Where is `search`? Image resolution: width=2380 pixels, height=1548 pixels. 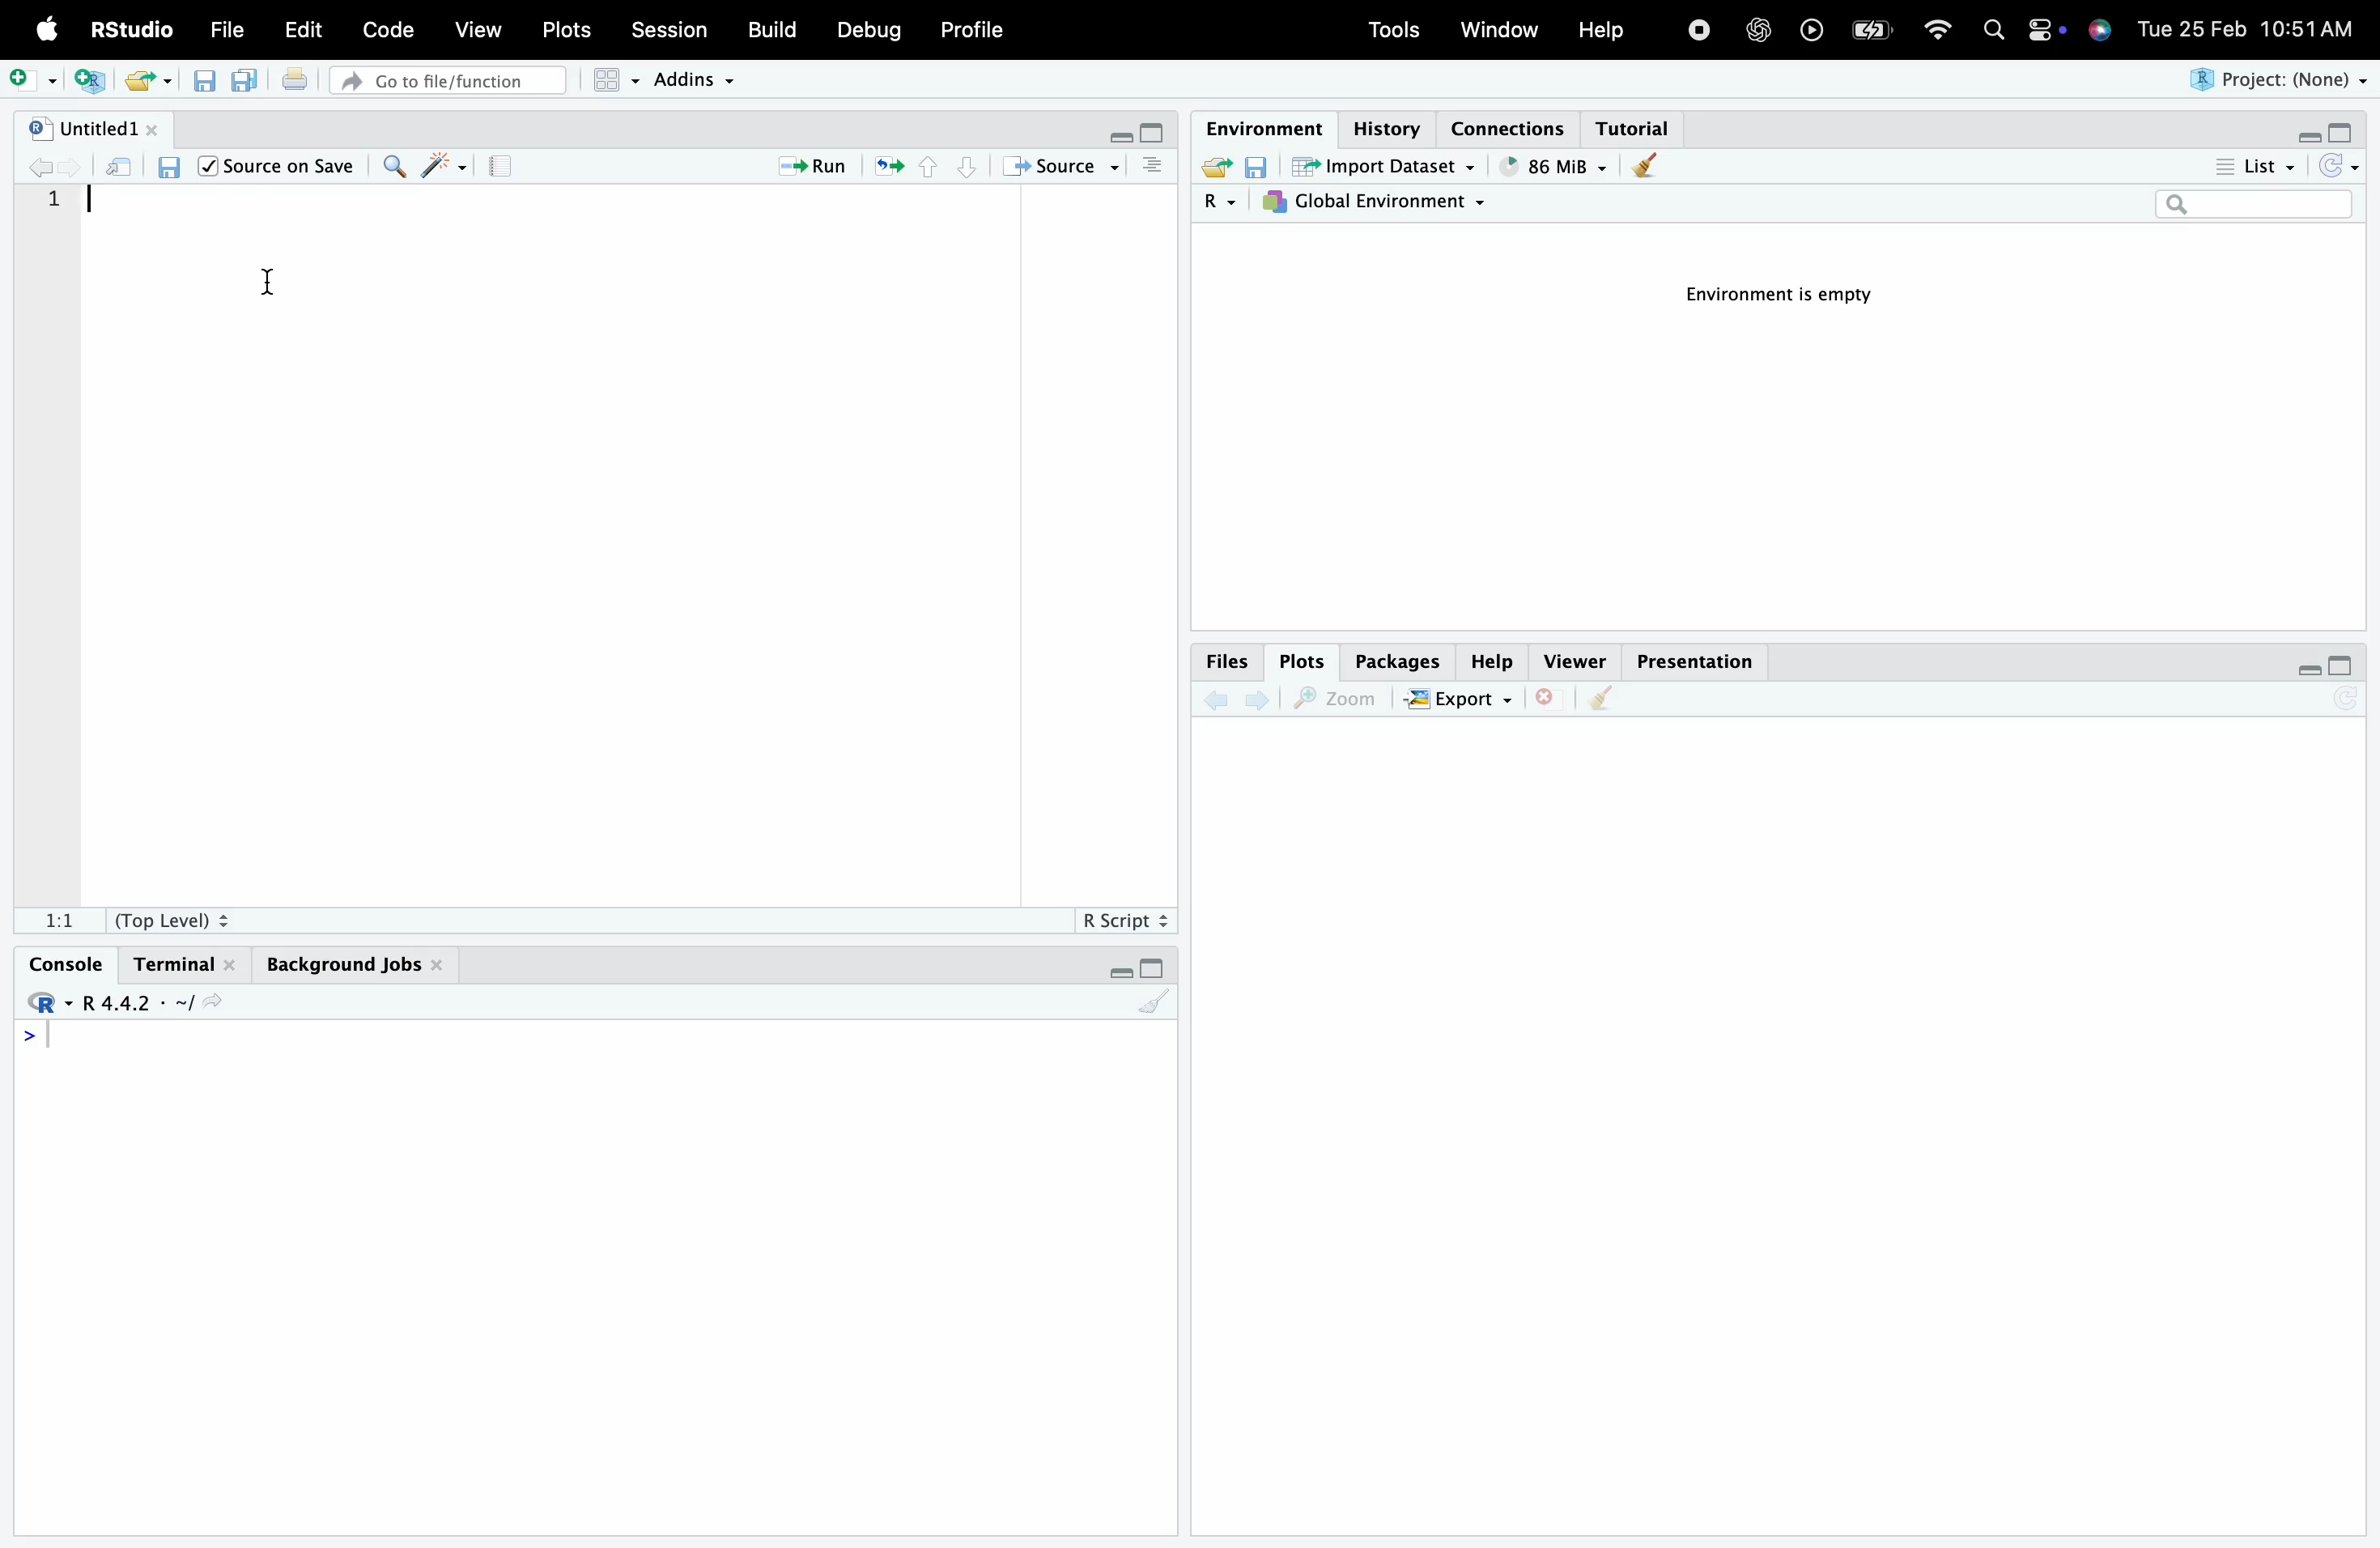
search is located at coordinates (2251, 206).